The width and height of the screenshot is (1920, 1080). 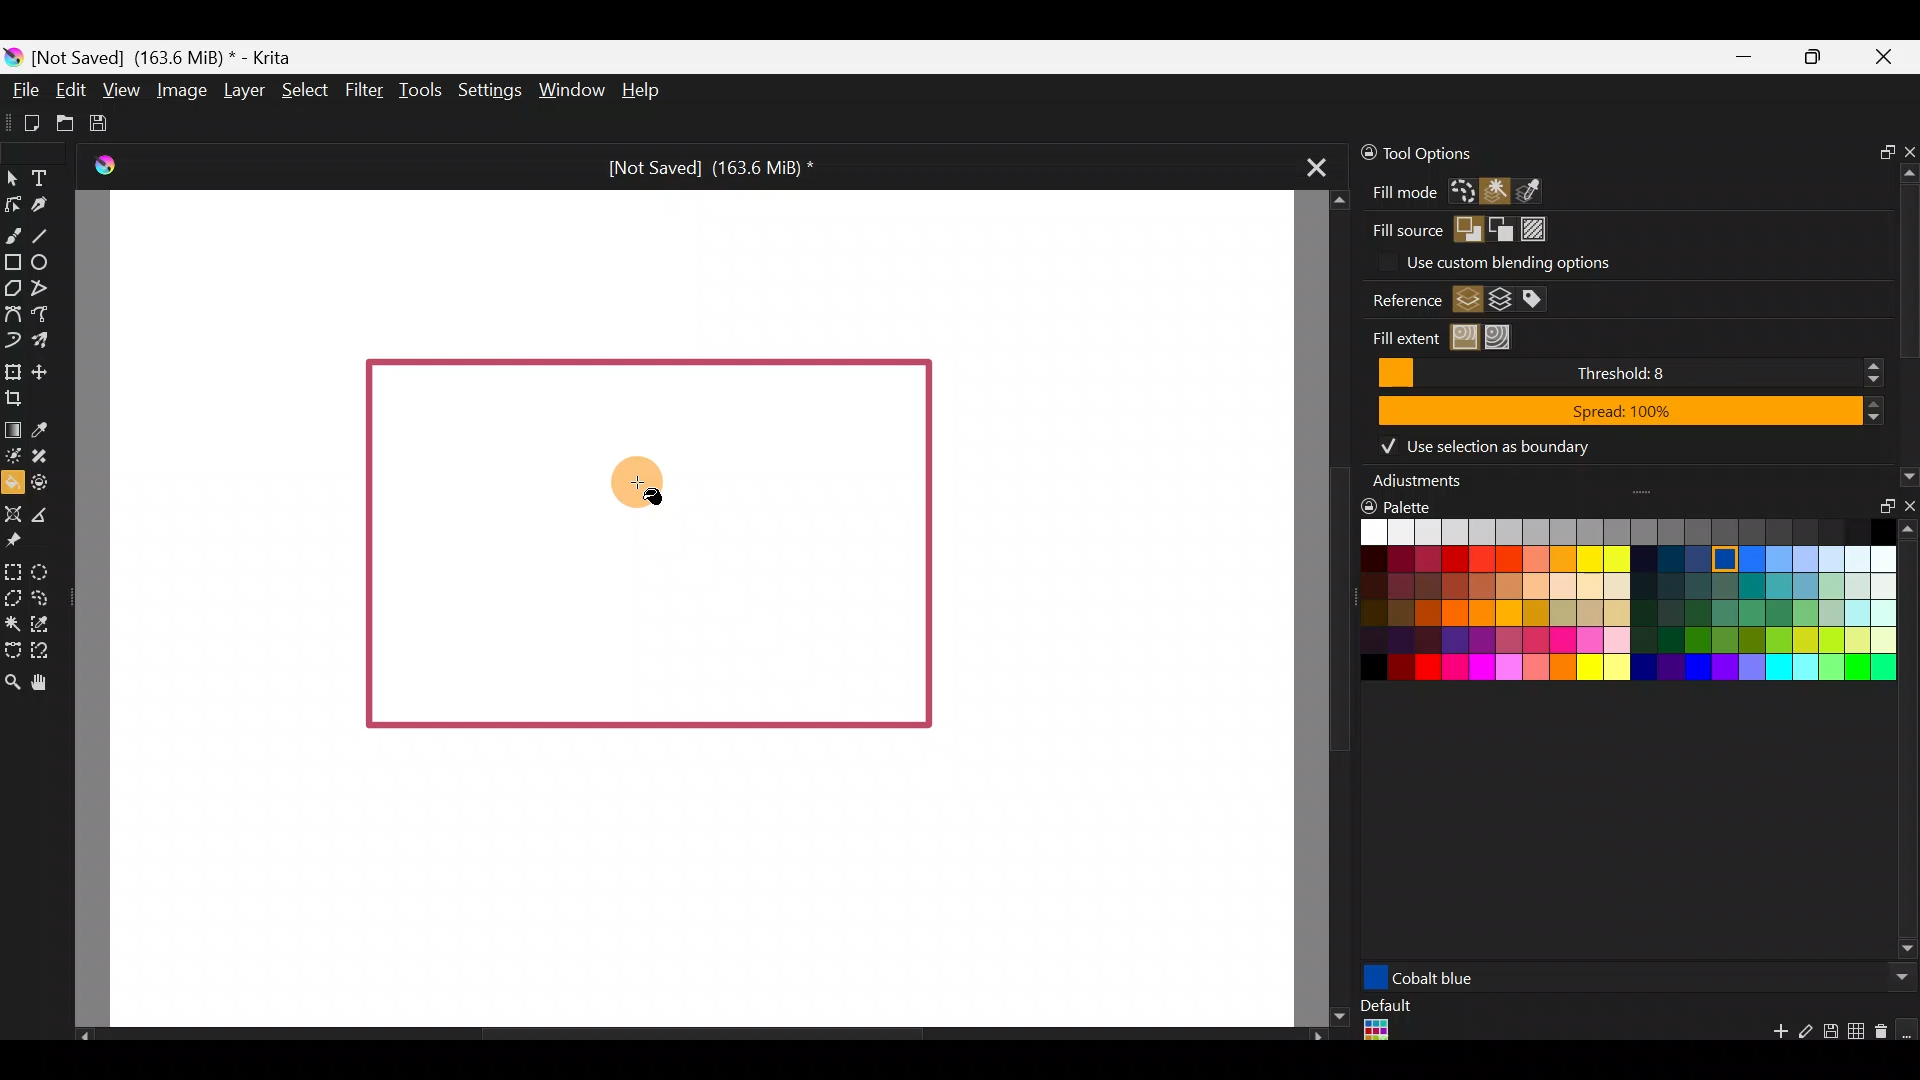 I want to click on Fill extent, so click(x=1394, y=335).